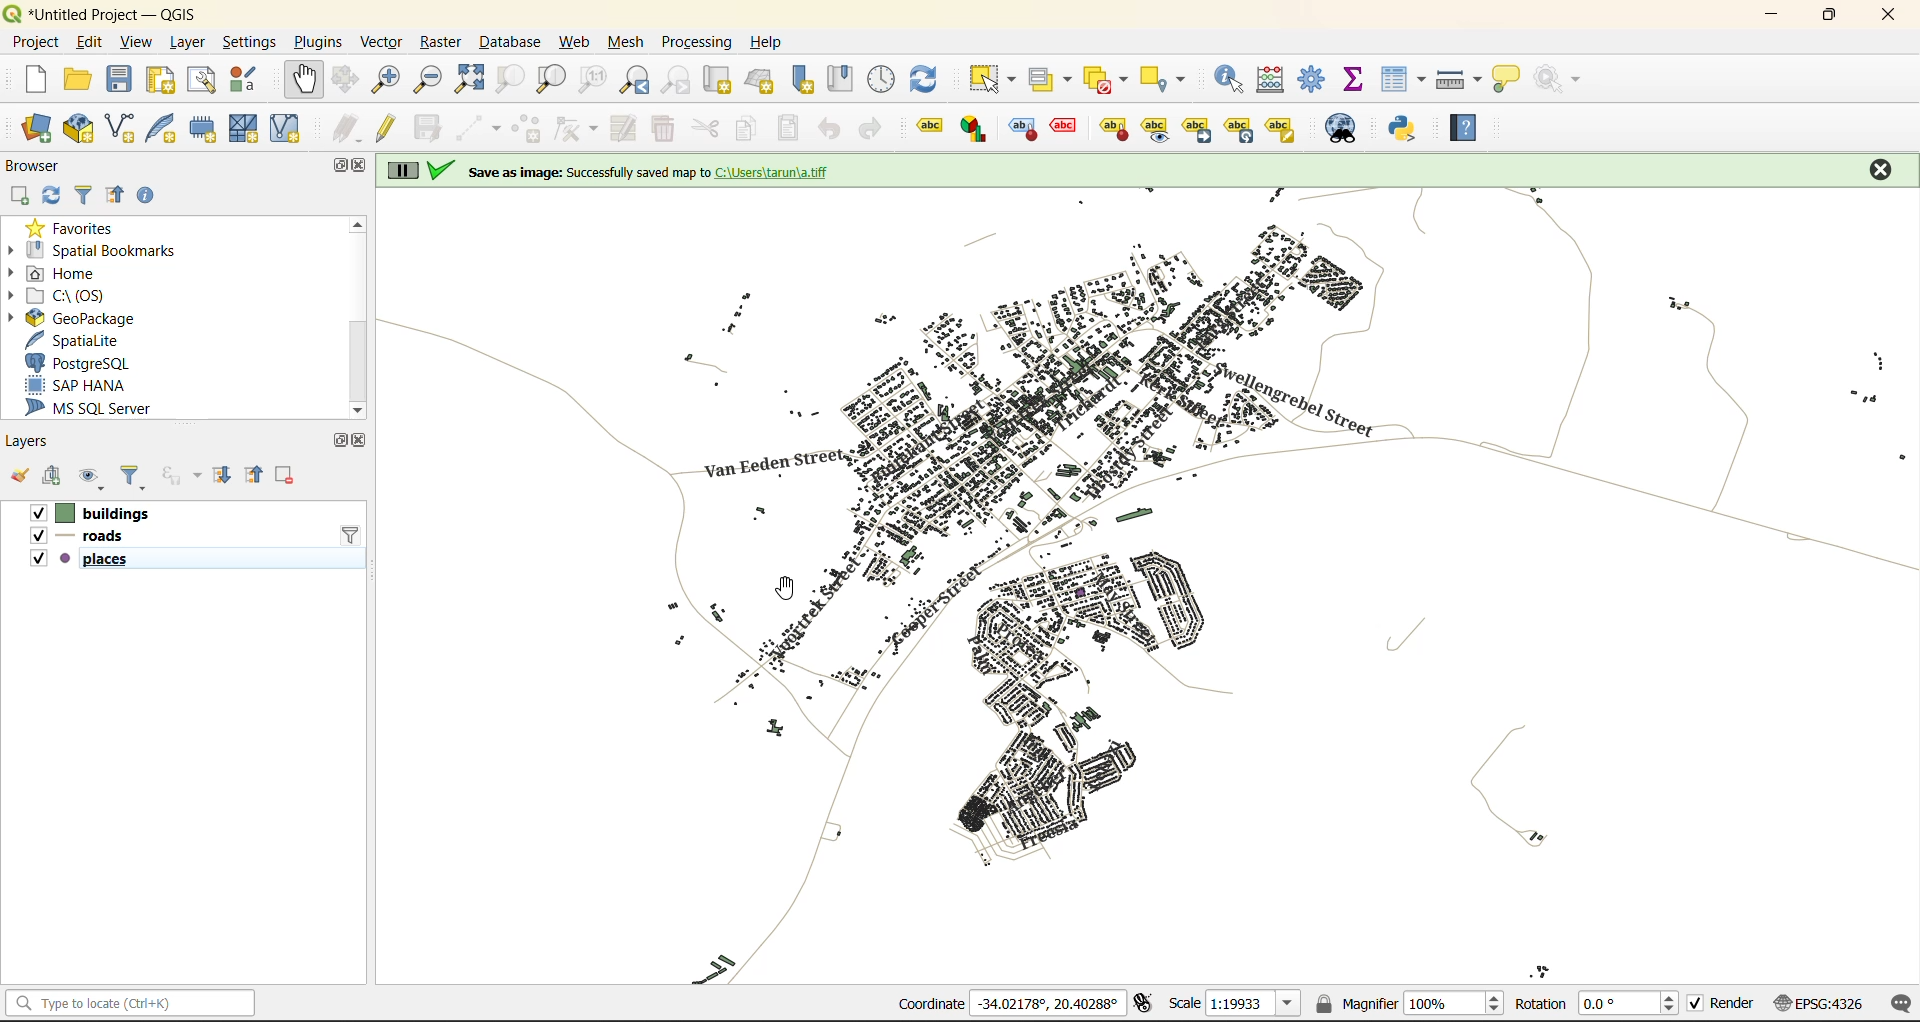  What do you see at coordinates (1114, 77) in the screenshot?
I see `deselect value` at bounding box center [1114, 77].